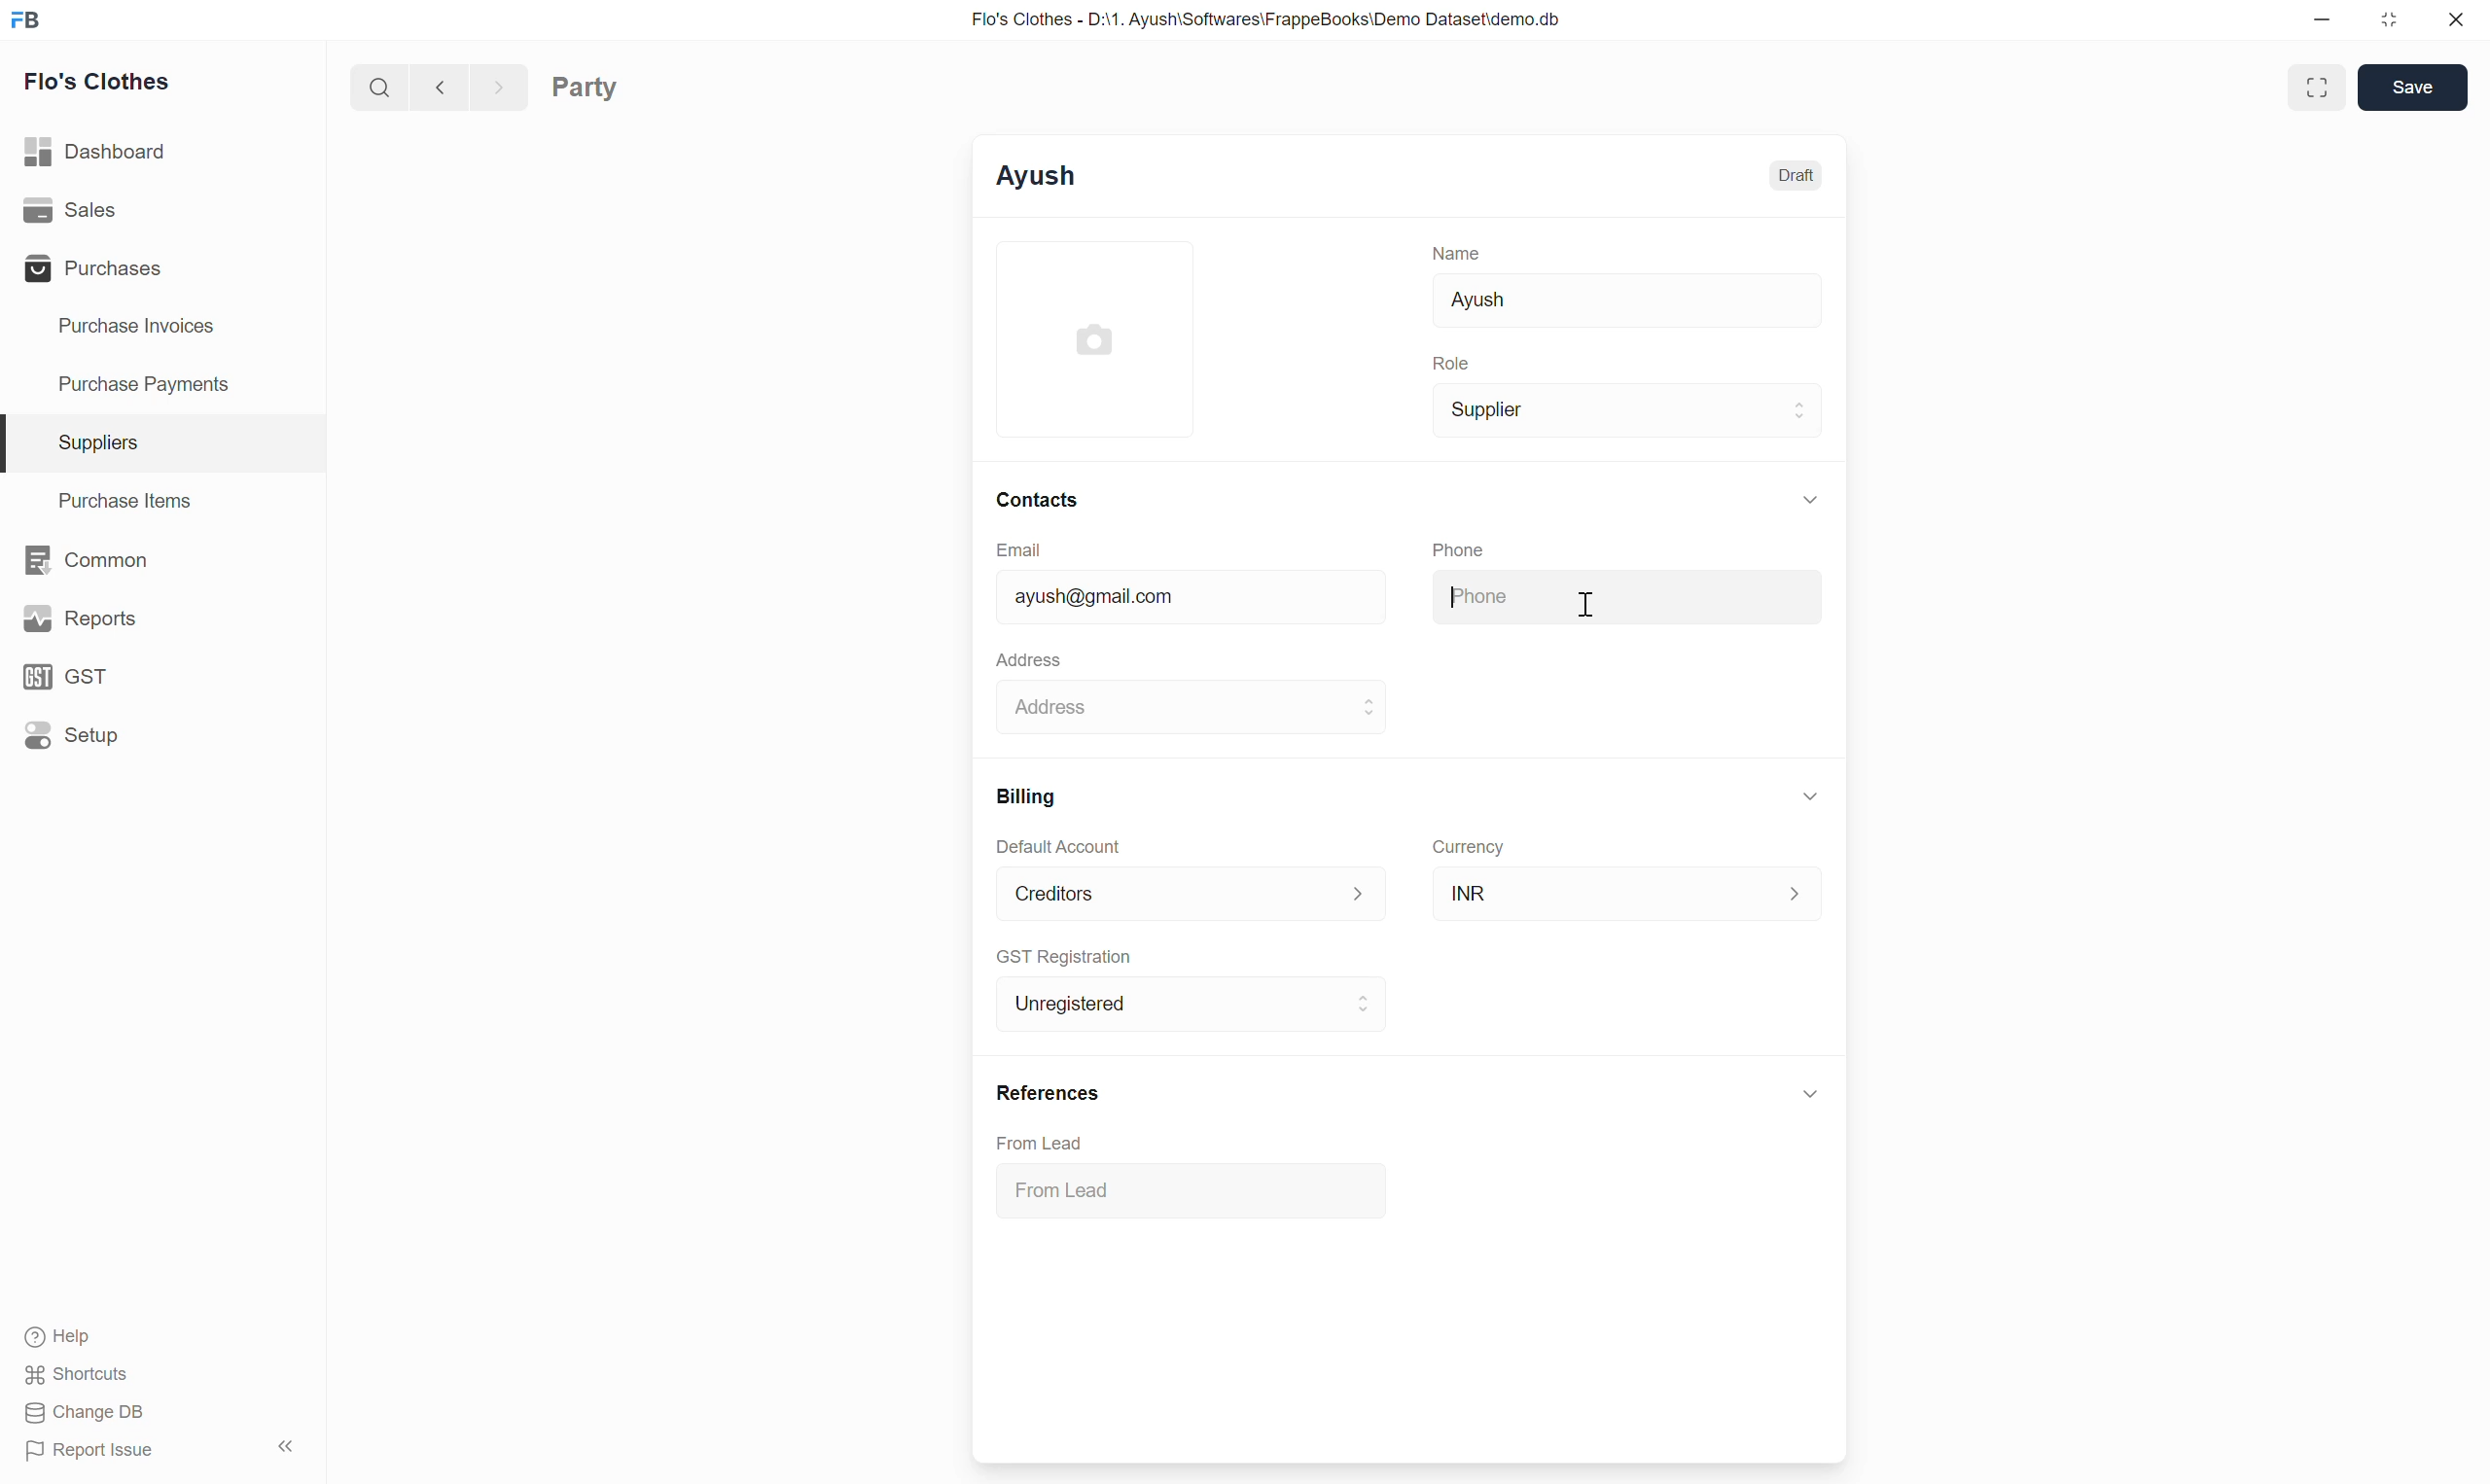  What do you see at coordinates (1626, 597) in the screenshot?
I see `Phone` at bounding box center [1626, 597].